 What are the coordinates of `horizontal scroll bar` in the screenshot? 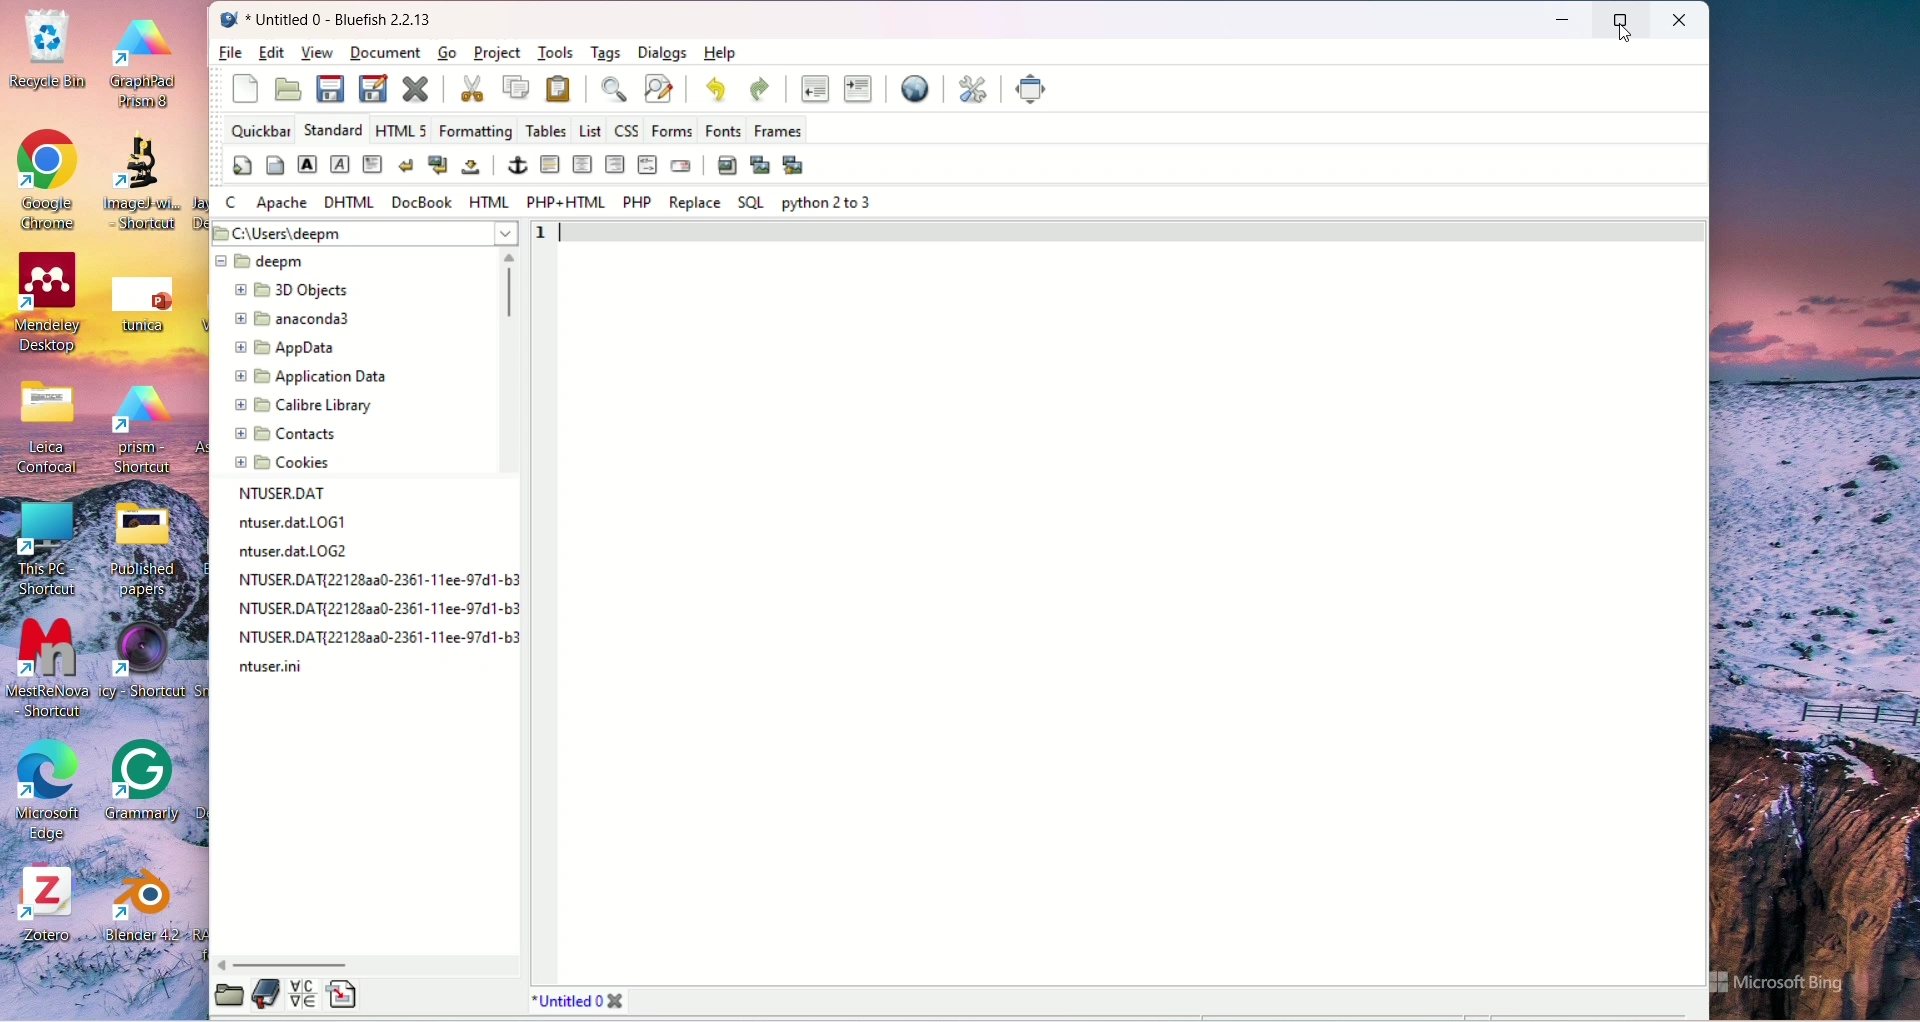 It's located at (369, 965).